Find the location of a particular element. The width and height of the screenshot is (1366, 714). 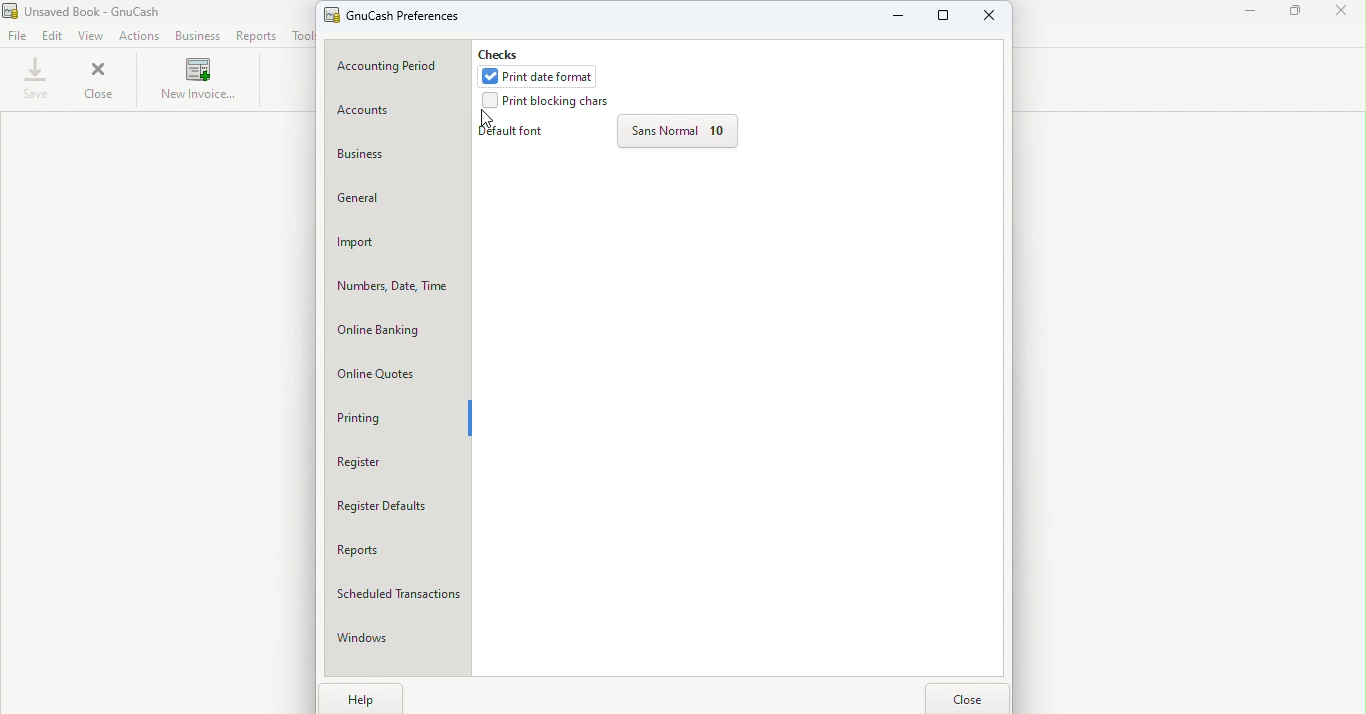

Close is located at coordinates (100, 83).